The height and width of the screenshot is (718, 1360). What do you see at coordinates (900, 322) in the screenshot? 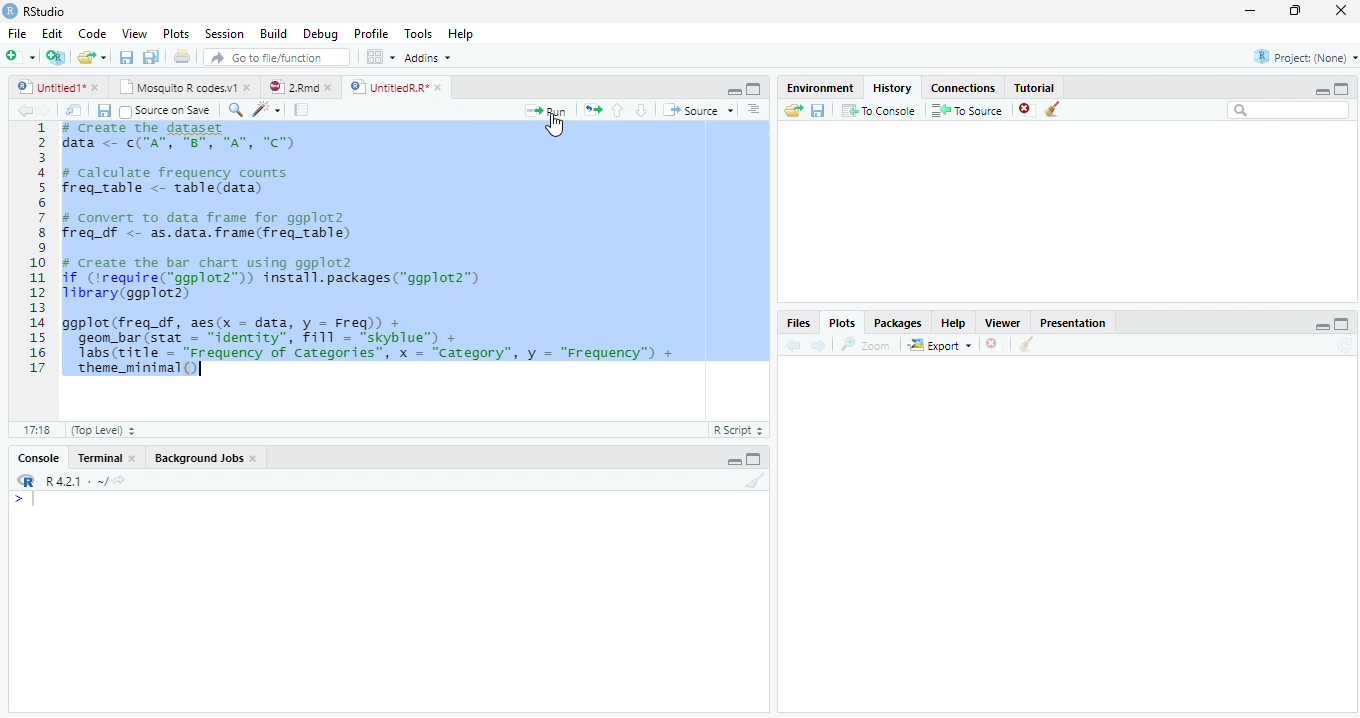
I see `Packages` at bounding box center [900, 322].